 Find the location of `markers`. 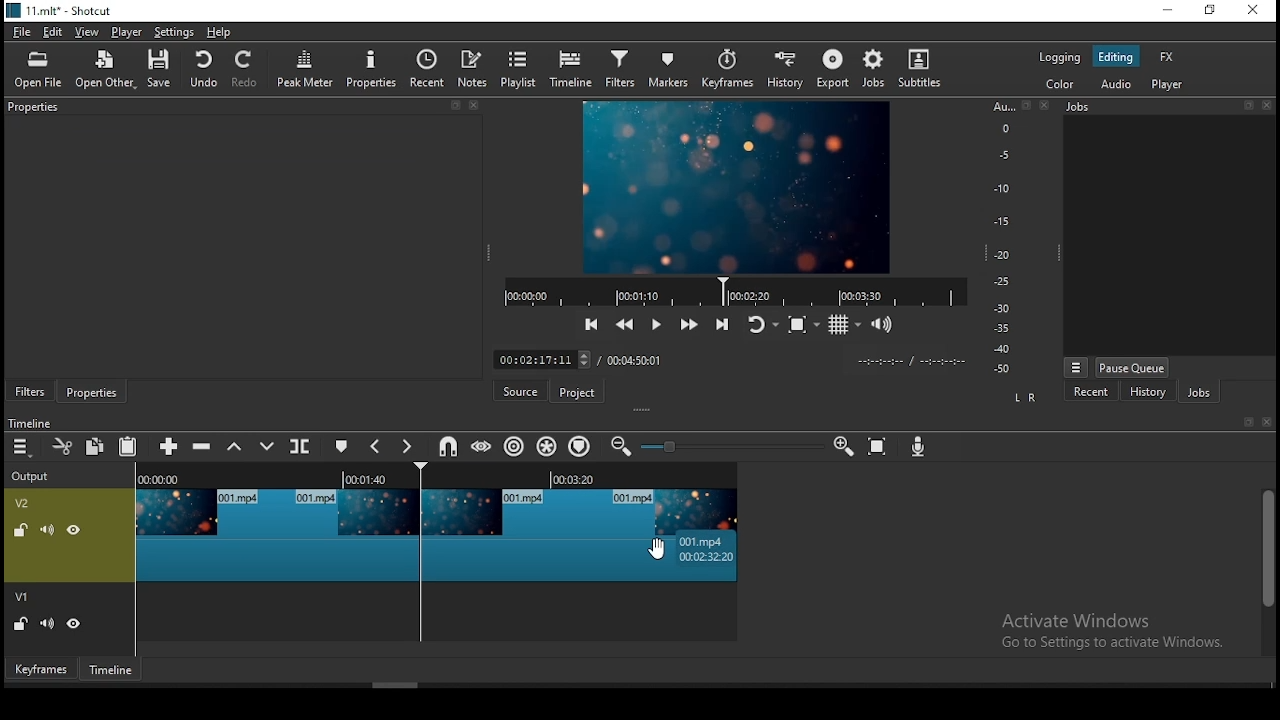

markers is located at coordinates (672, 70).